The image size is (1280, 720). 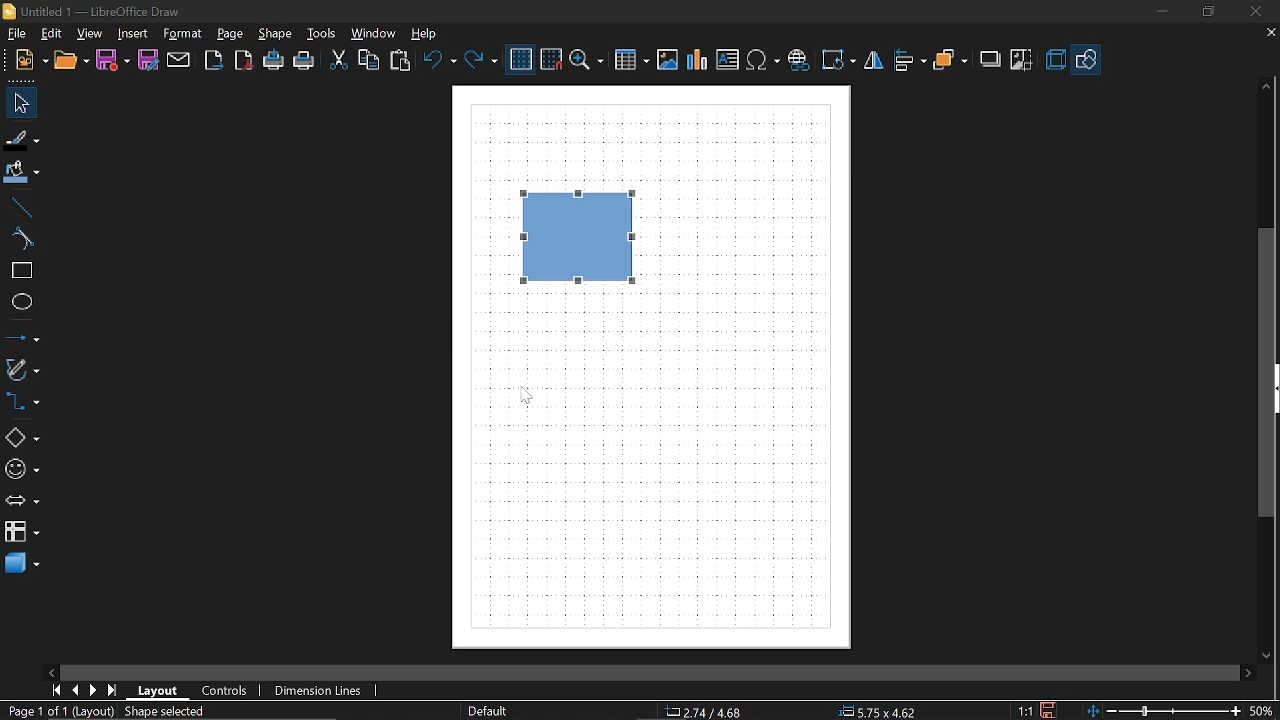 I want to click on Dimension lines, so click(x=319, y=691).